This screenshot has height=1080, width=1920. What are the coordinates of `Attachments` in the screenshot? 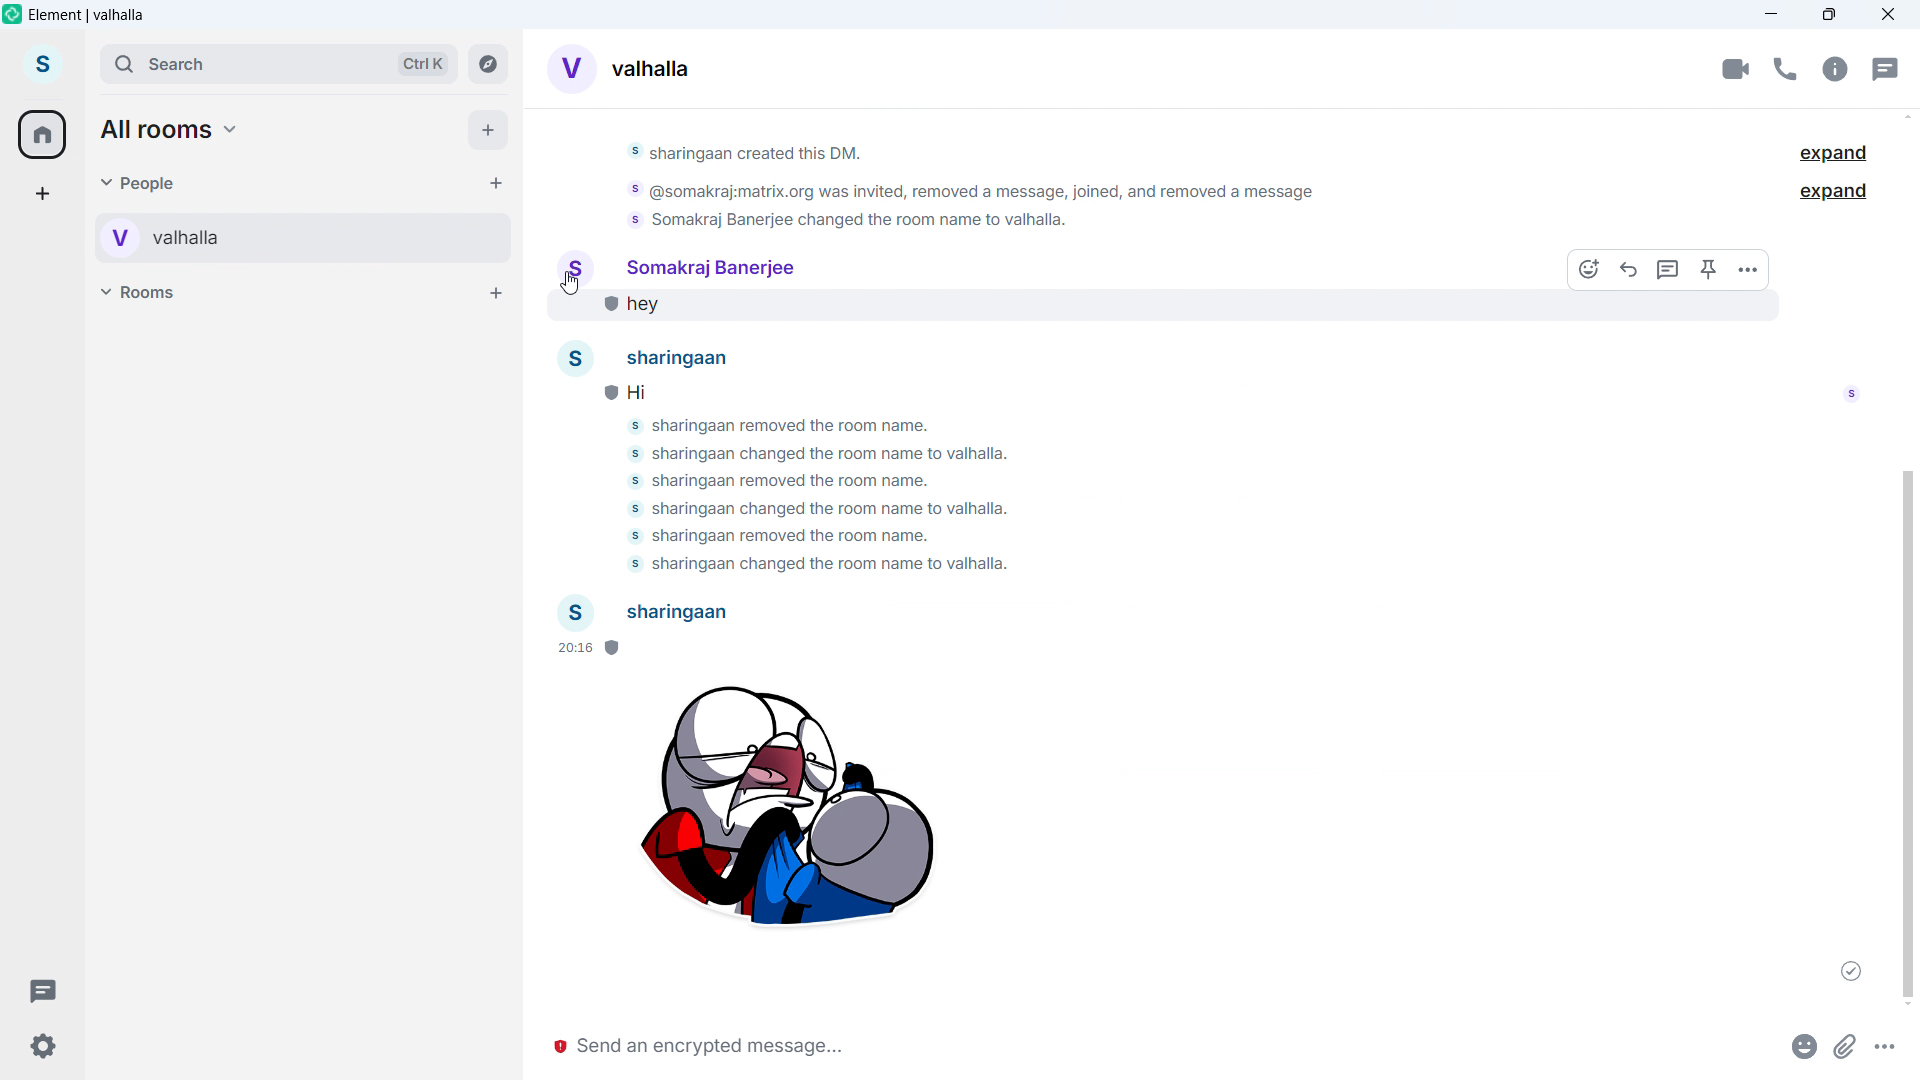 It's located at (1846, 1045).